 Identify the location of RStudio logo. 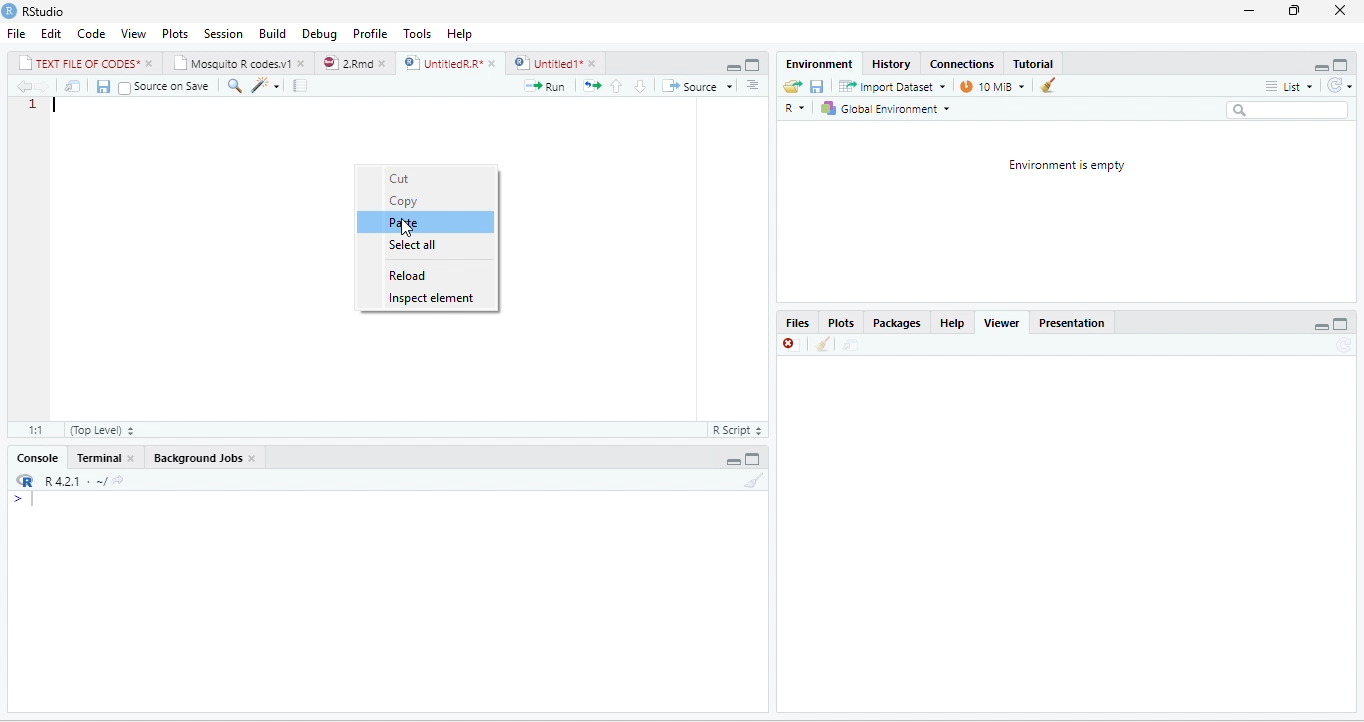
(9, 11).